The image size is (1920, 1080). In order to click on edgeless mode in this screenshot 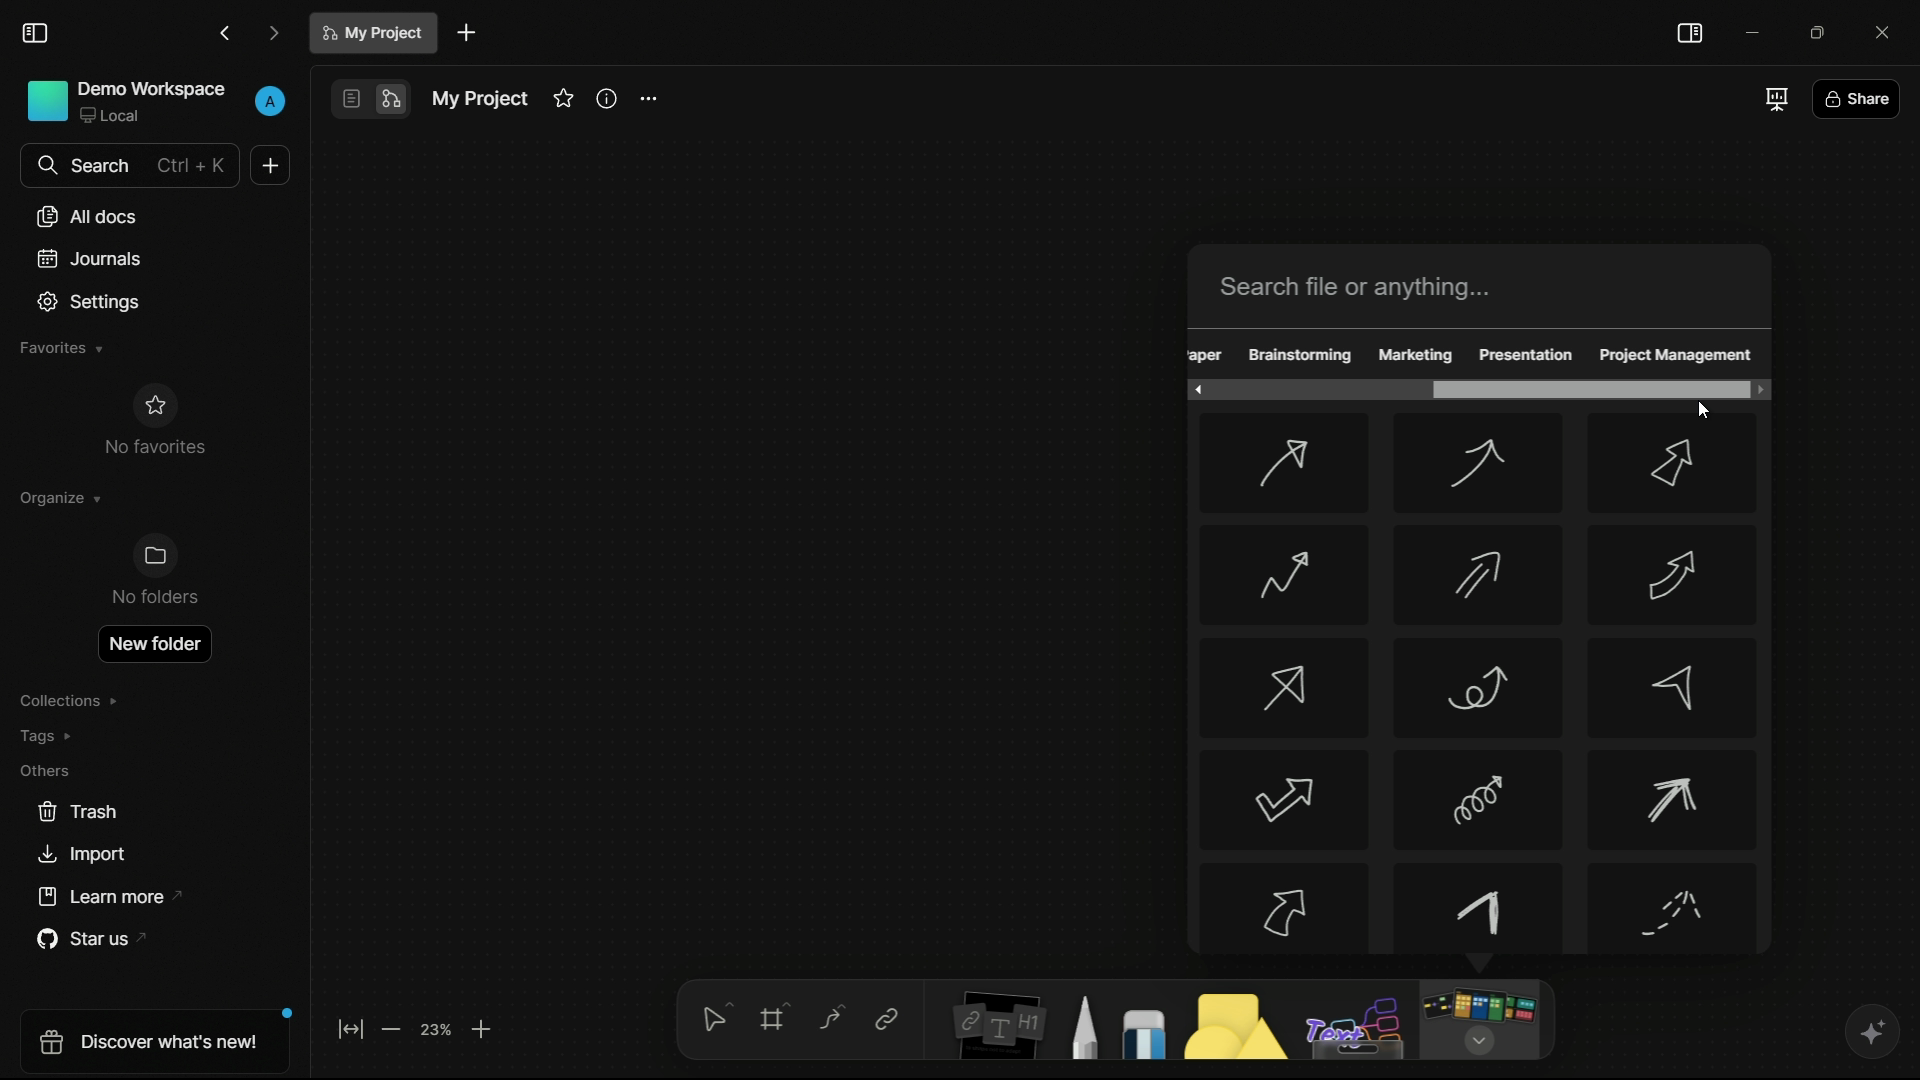, I will do `click(389, 100)`.